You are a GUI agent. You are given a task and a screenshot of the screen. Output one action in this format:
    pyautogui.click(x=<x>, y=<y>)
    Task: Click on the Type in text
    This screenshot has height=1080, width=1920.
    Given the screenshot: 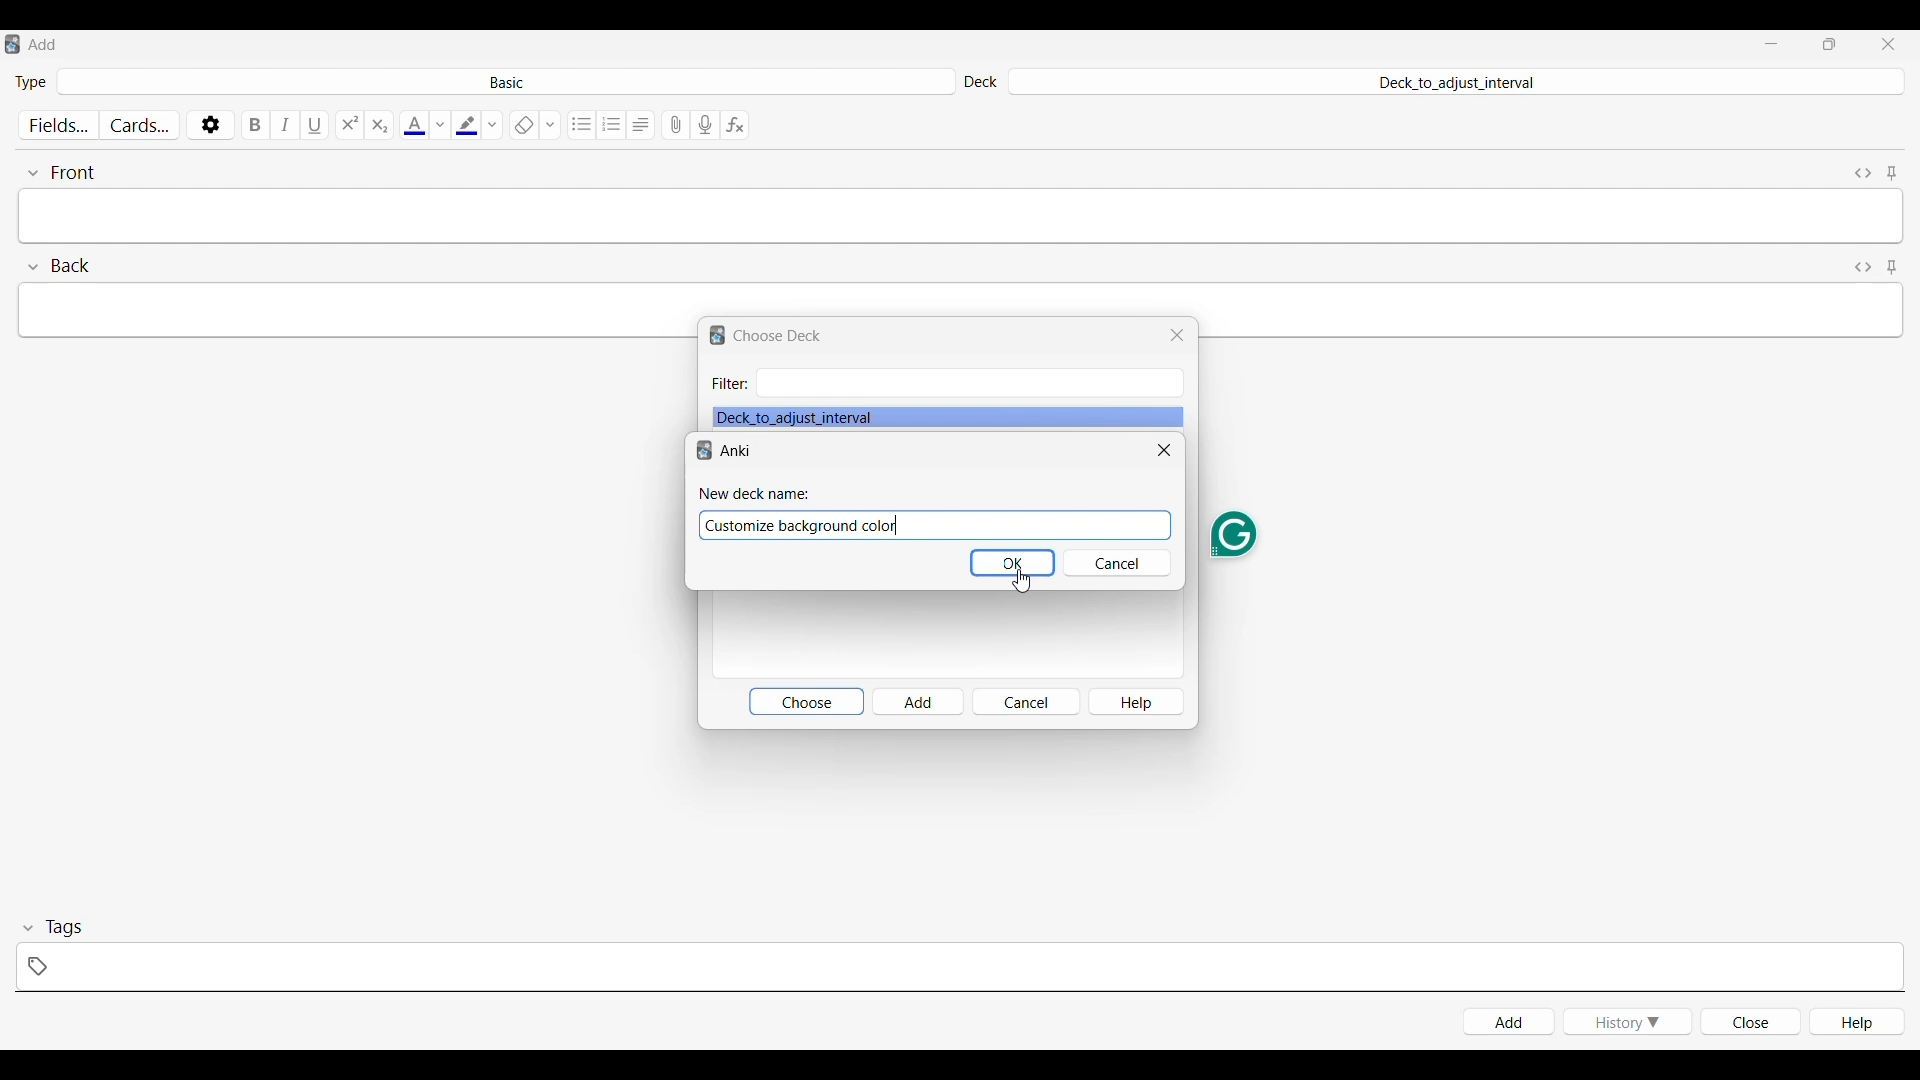 What is the action you would take?
    pyautogui.click(x=958, y=298)
    